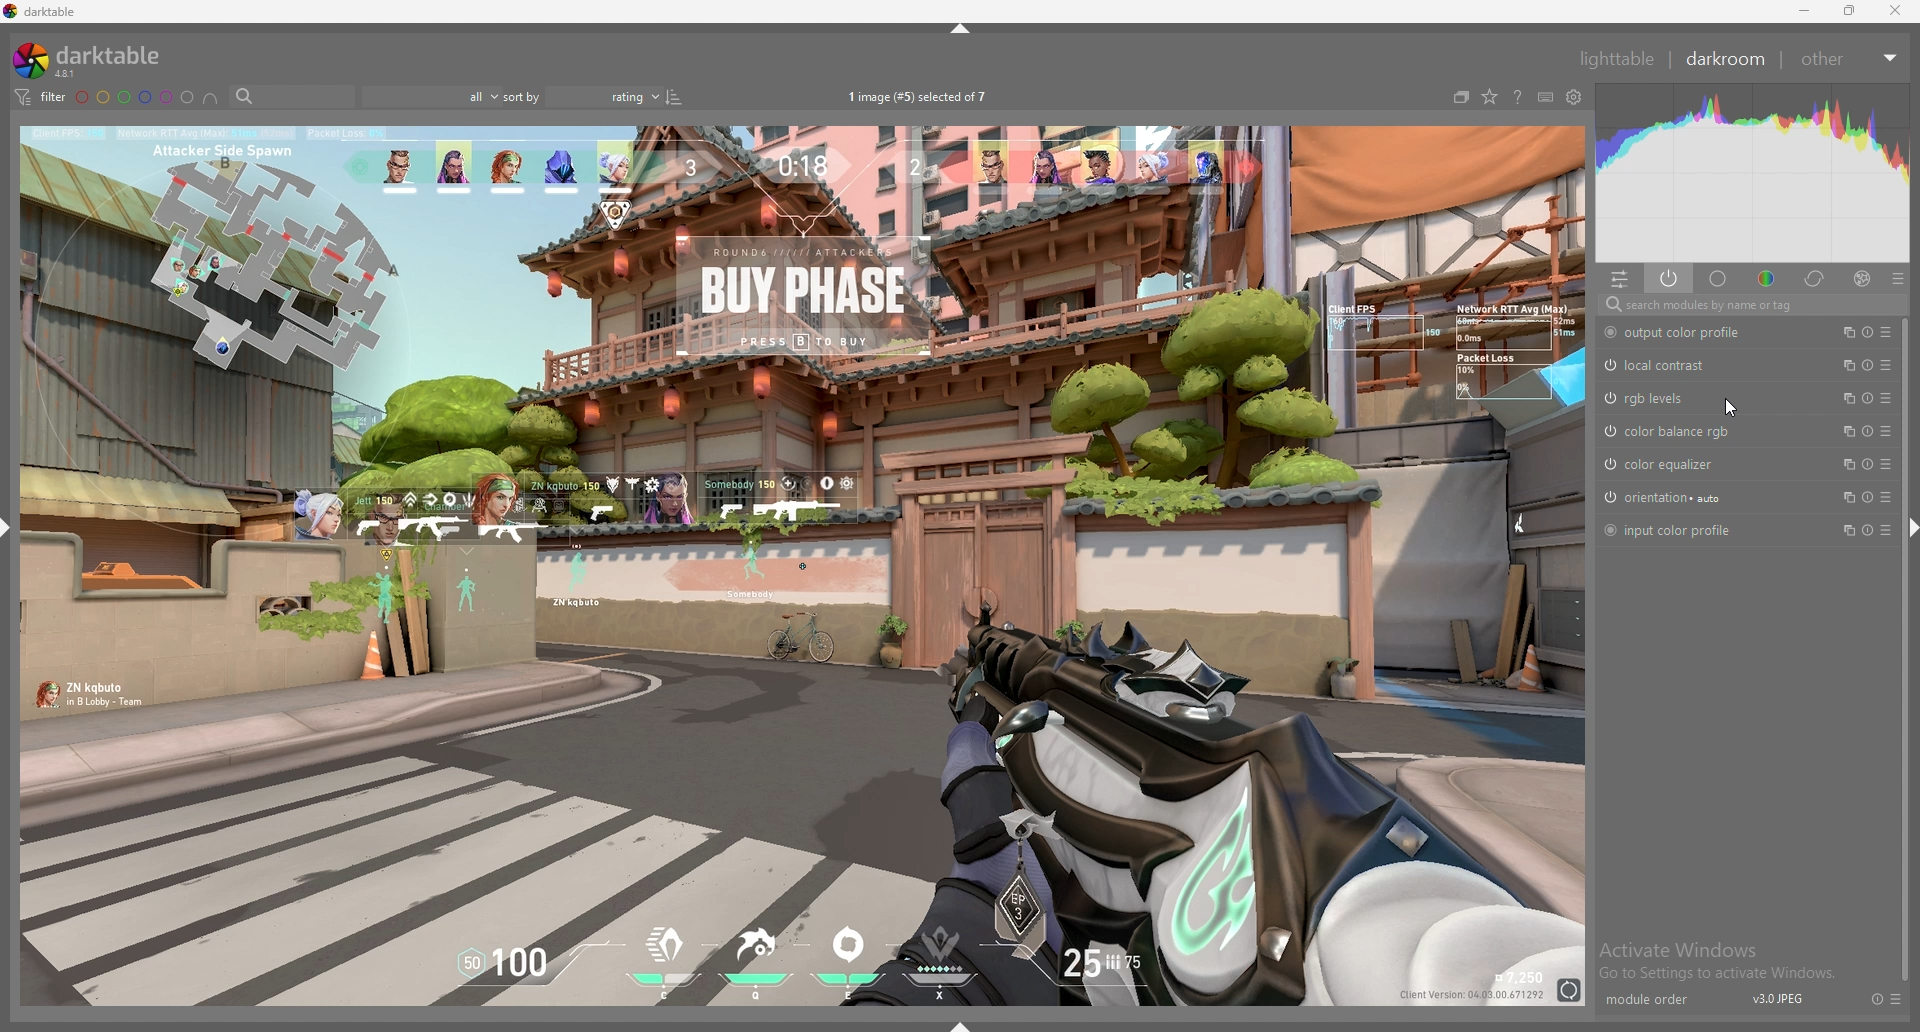 This screenshot has height=1032, width=1920. I want to click on version, so click(1779, 1002).